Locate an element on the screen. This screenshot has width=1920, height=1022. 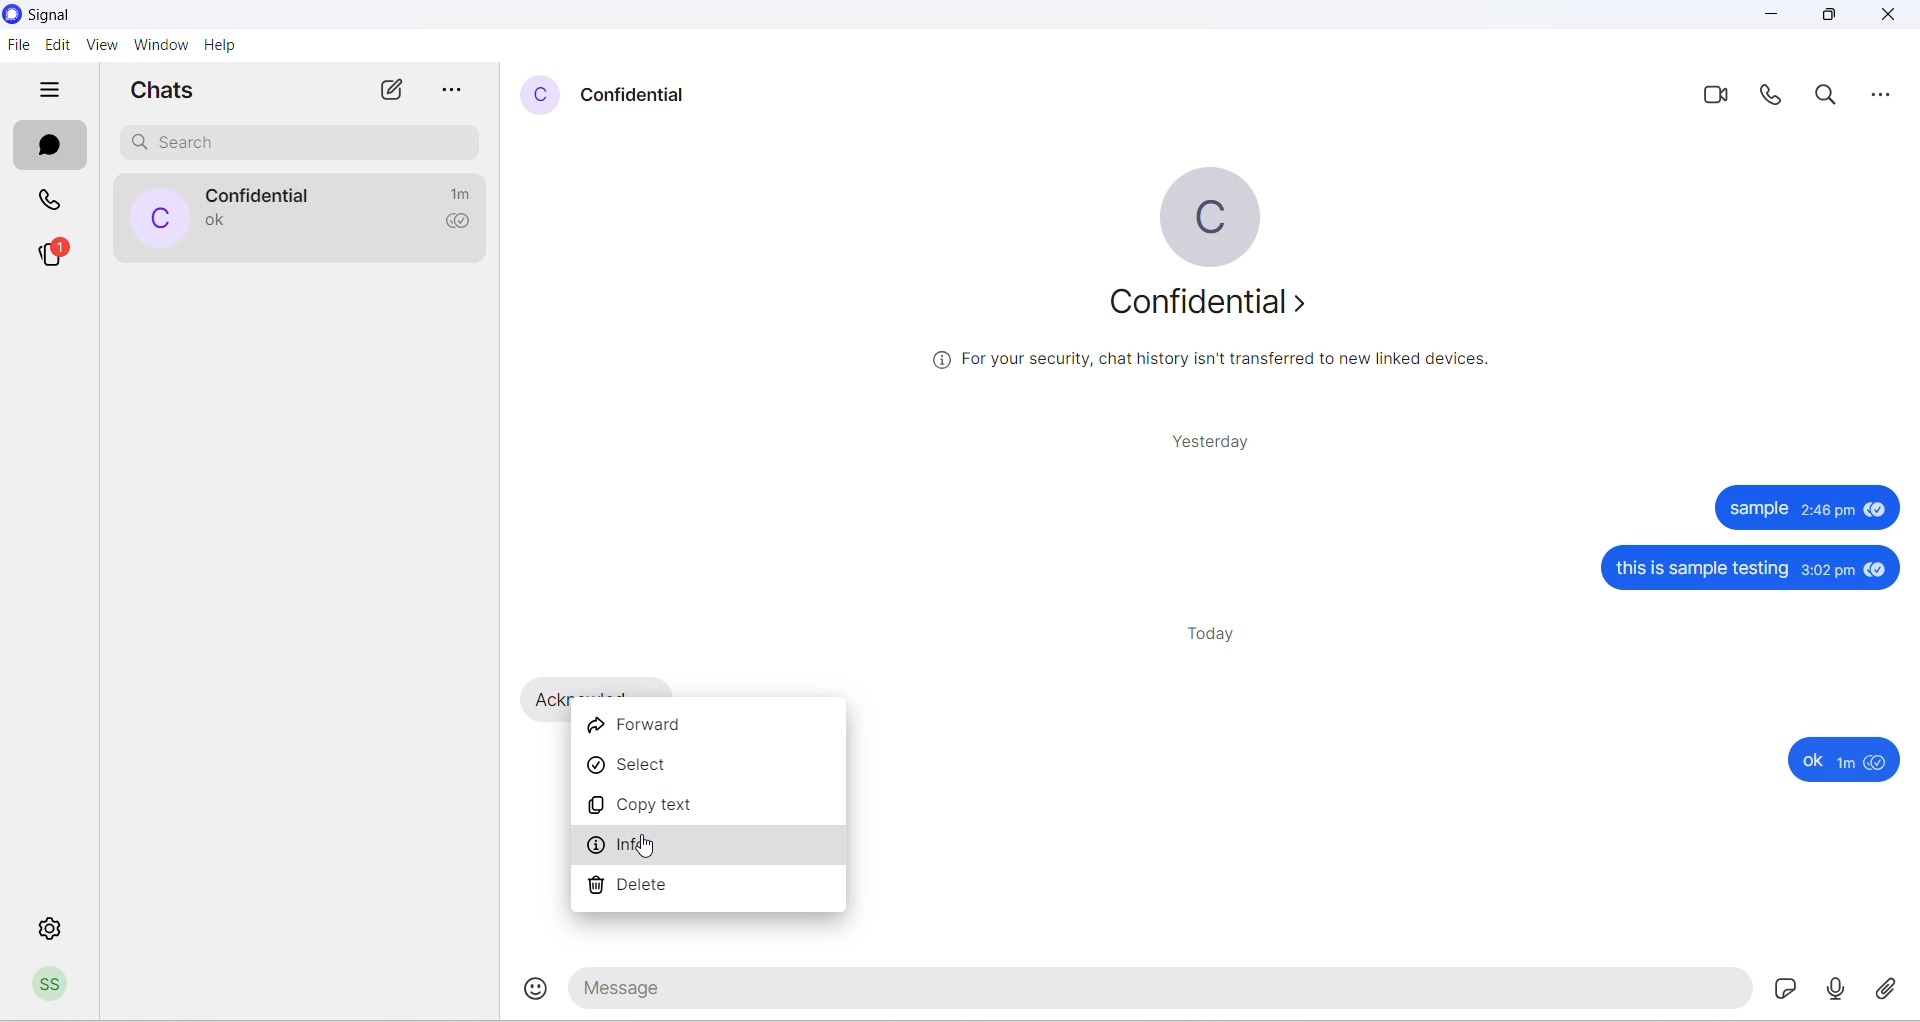
calls is located at coordinates (46, 198).